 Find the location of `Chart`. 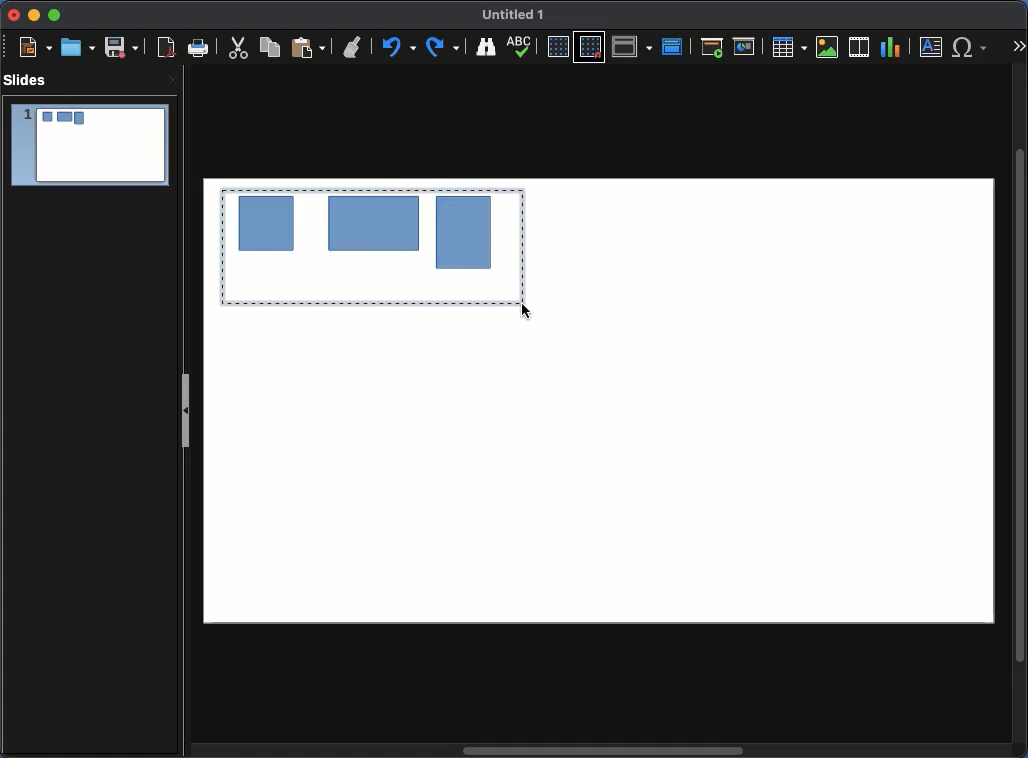

Chart is located at coordinates (892, 48).